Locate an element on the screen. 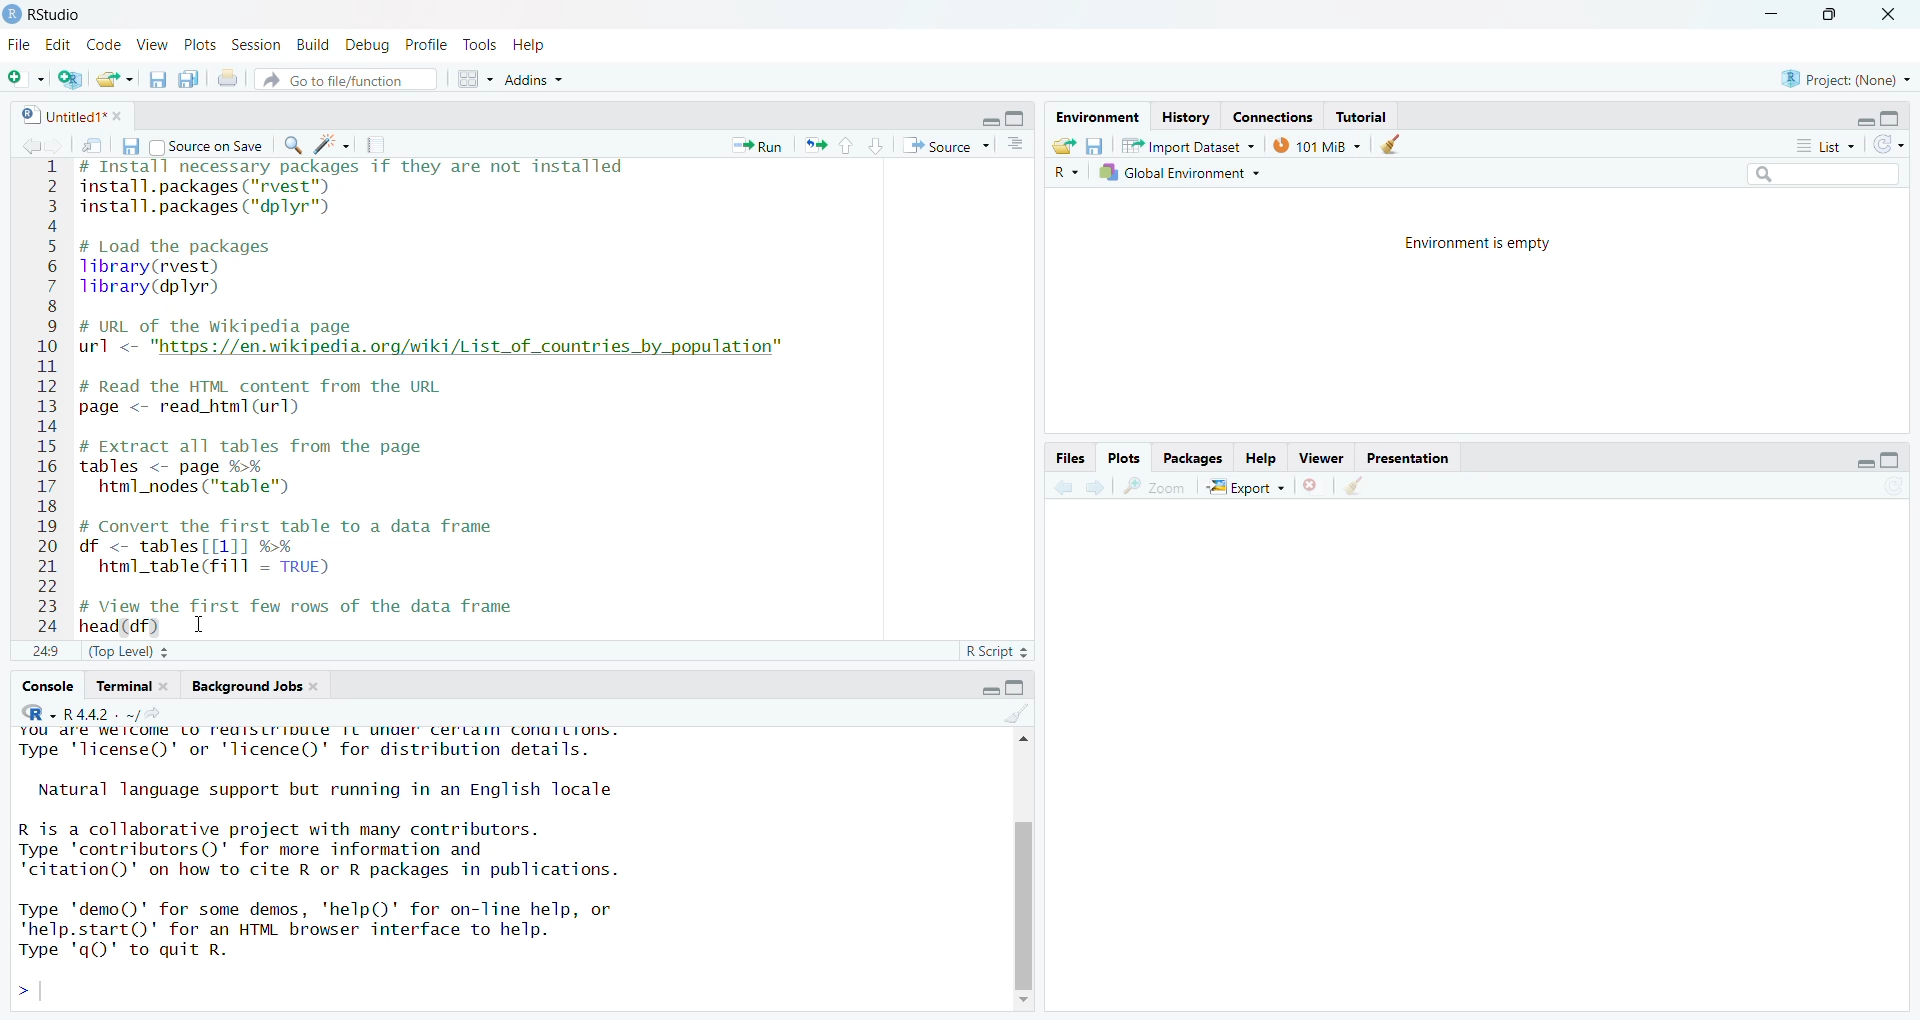 The image size is (1920, 1020). Console is located at coordinates (47, 687).